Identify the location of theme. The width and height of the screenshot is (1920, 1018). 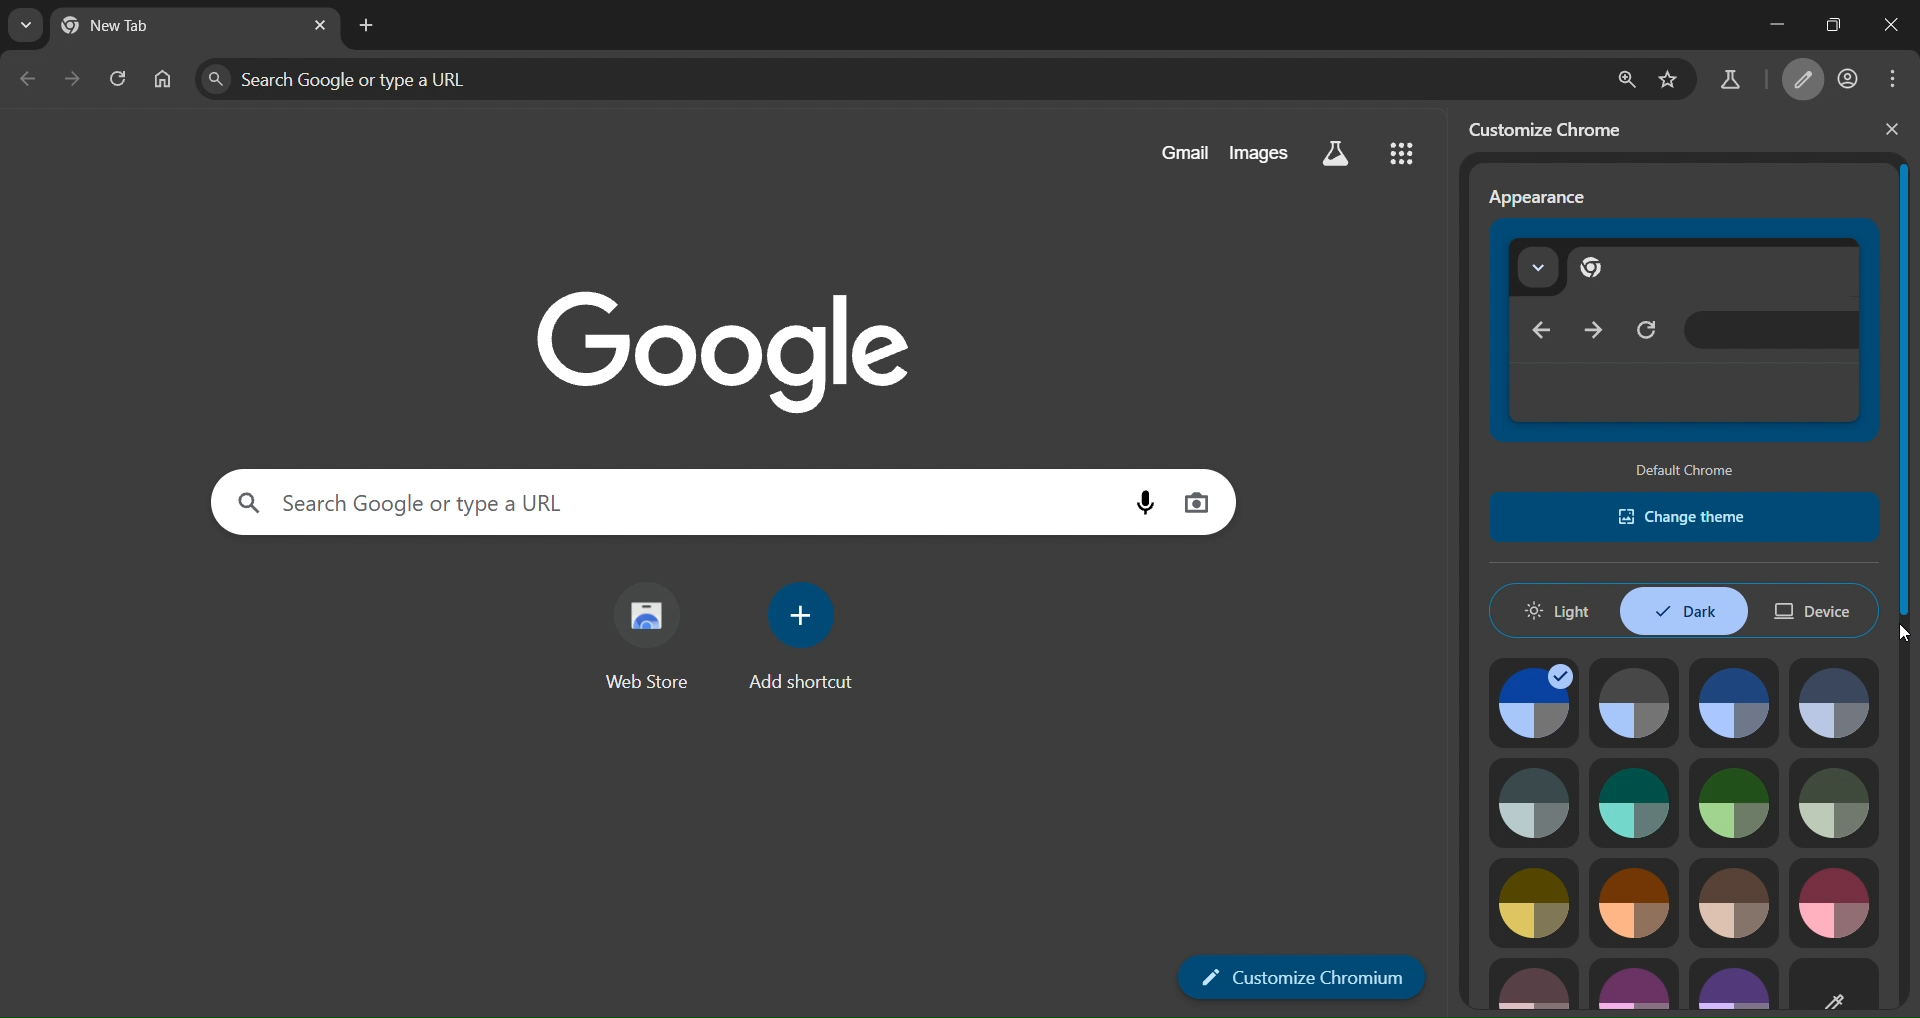
(1638, 704).